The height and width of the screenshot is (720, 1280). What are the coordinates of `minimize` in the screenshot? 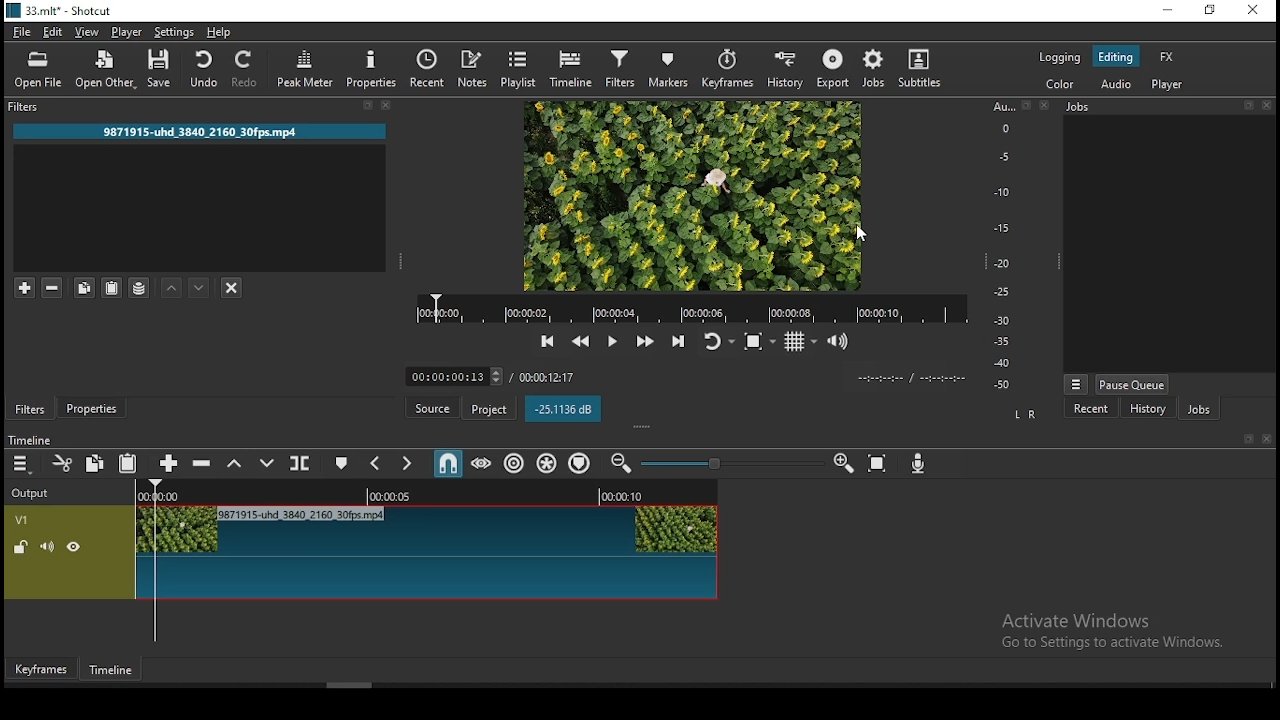 It's located at (1168, 10).